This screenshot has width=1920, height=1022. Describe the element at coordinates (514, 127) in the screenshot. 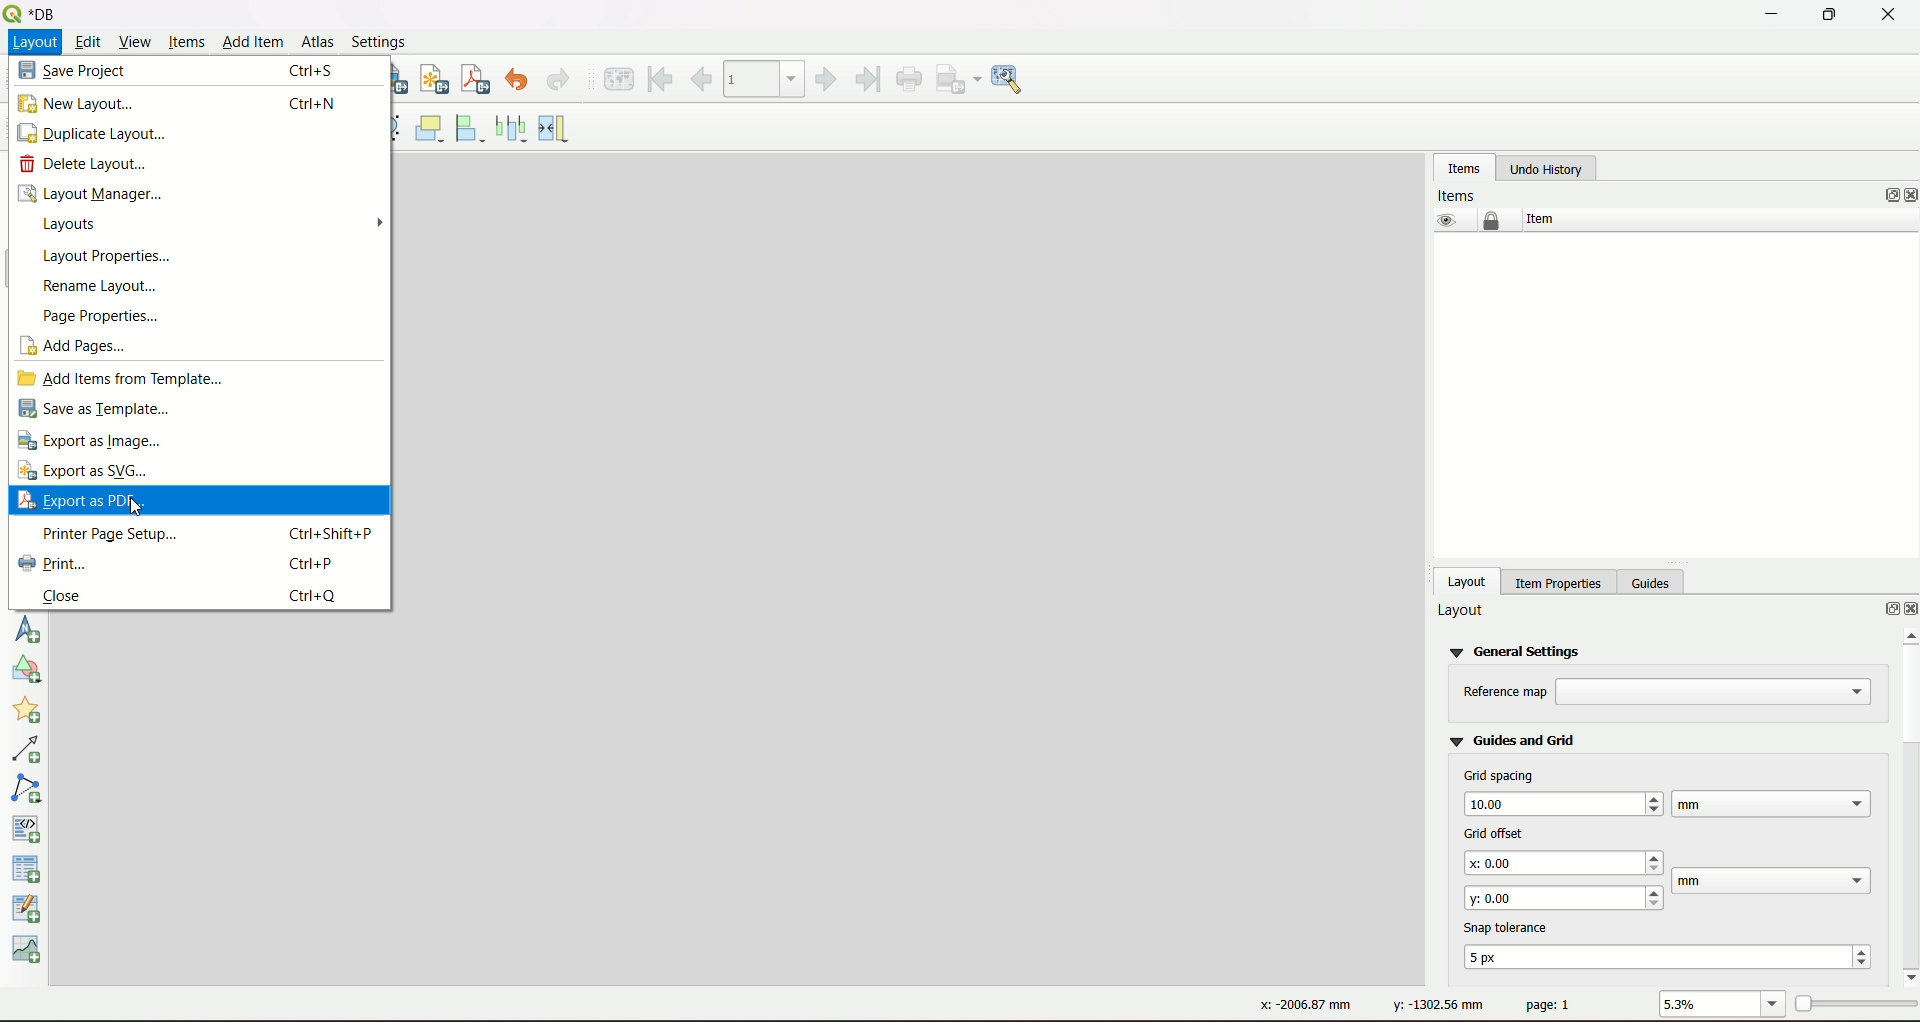

I see `distributes left edges` at that location.